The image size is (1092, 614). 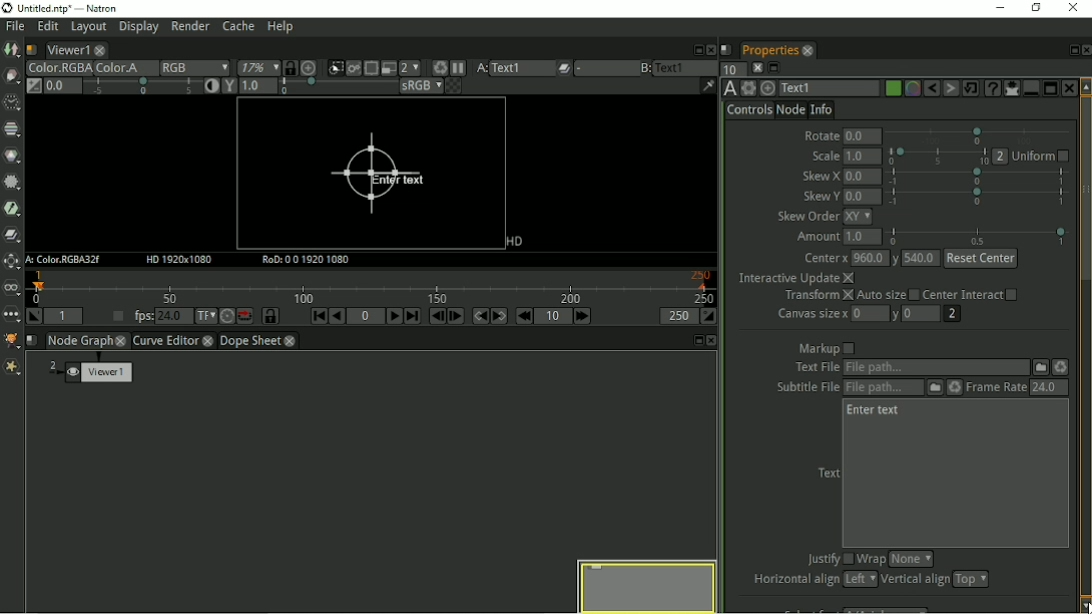 What do you see at coordinates (366, 316) in the screenshot?
I see `Current frame` at bounding box center [366, 316].